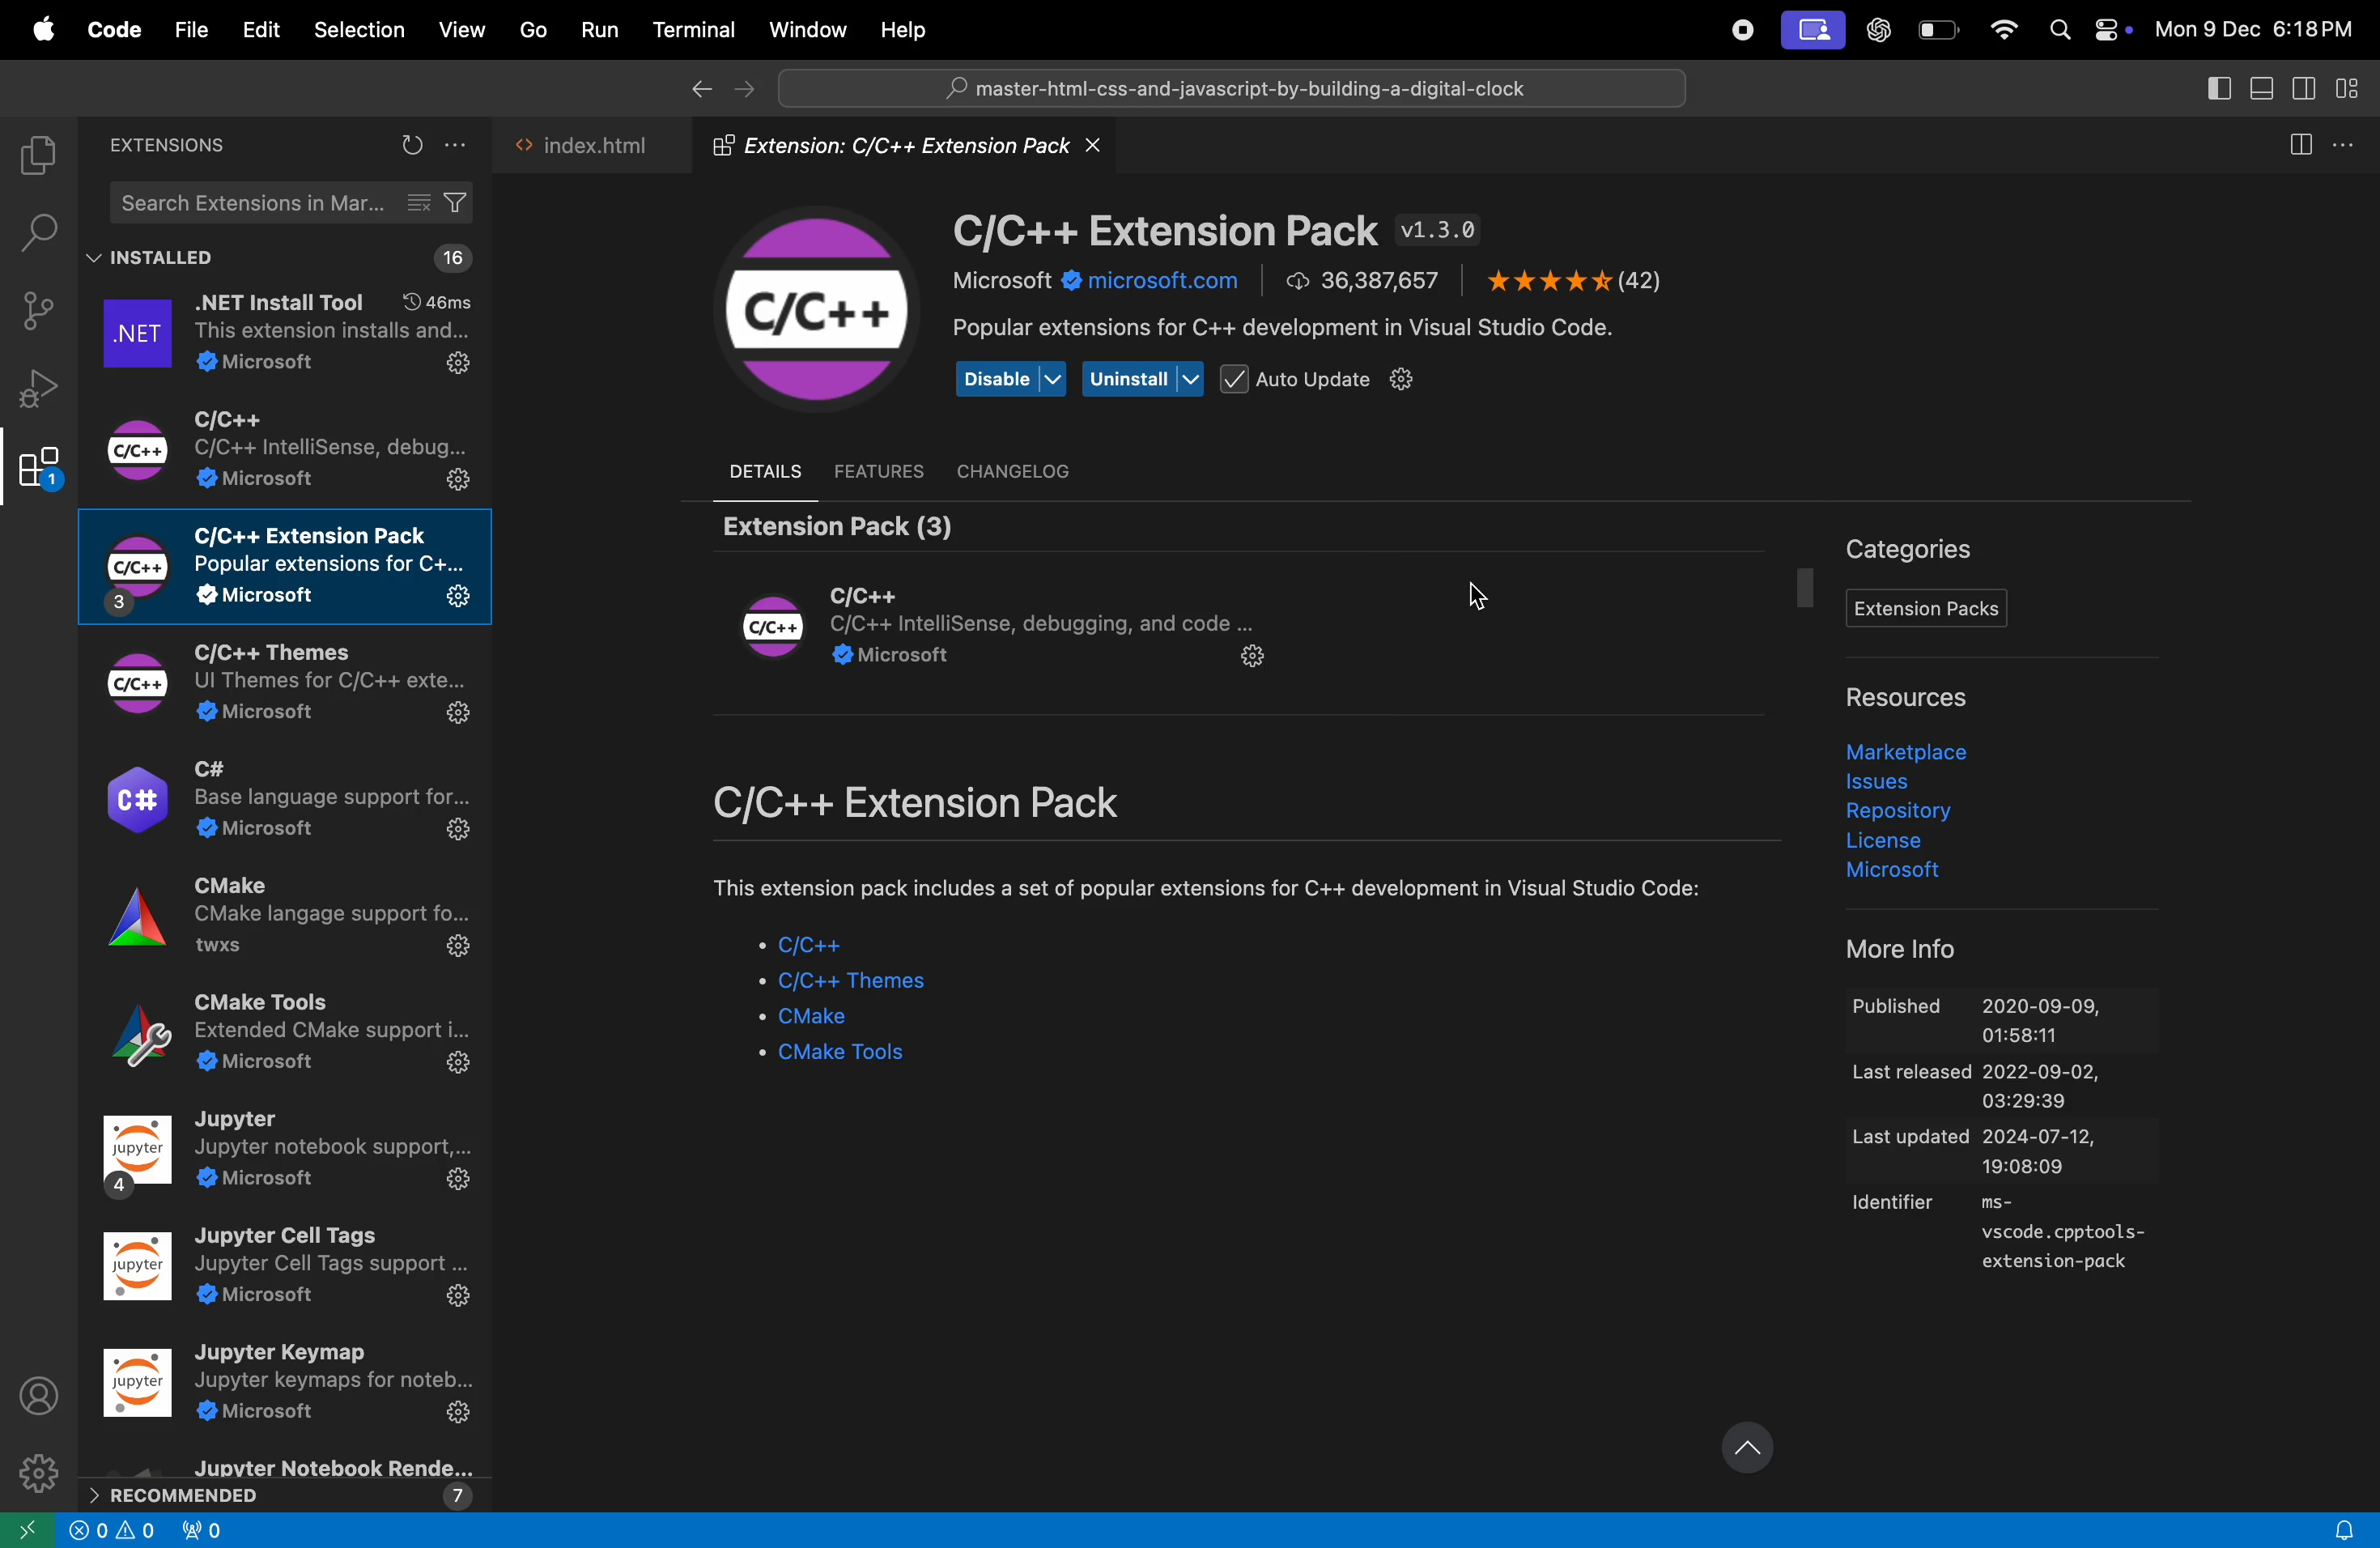  What do you see at coordinates (201, 1533) in the screenshot?
I see `alert` at bounding box center [201, 1533].